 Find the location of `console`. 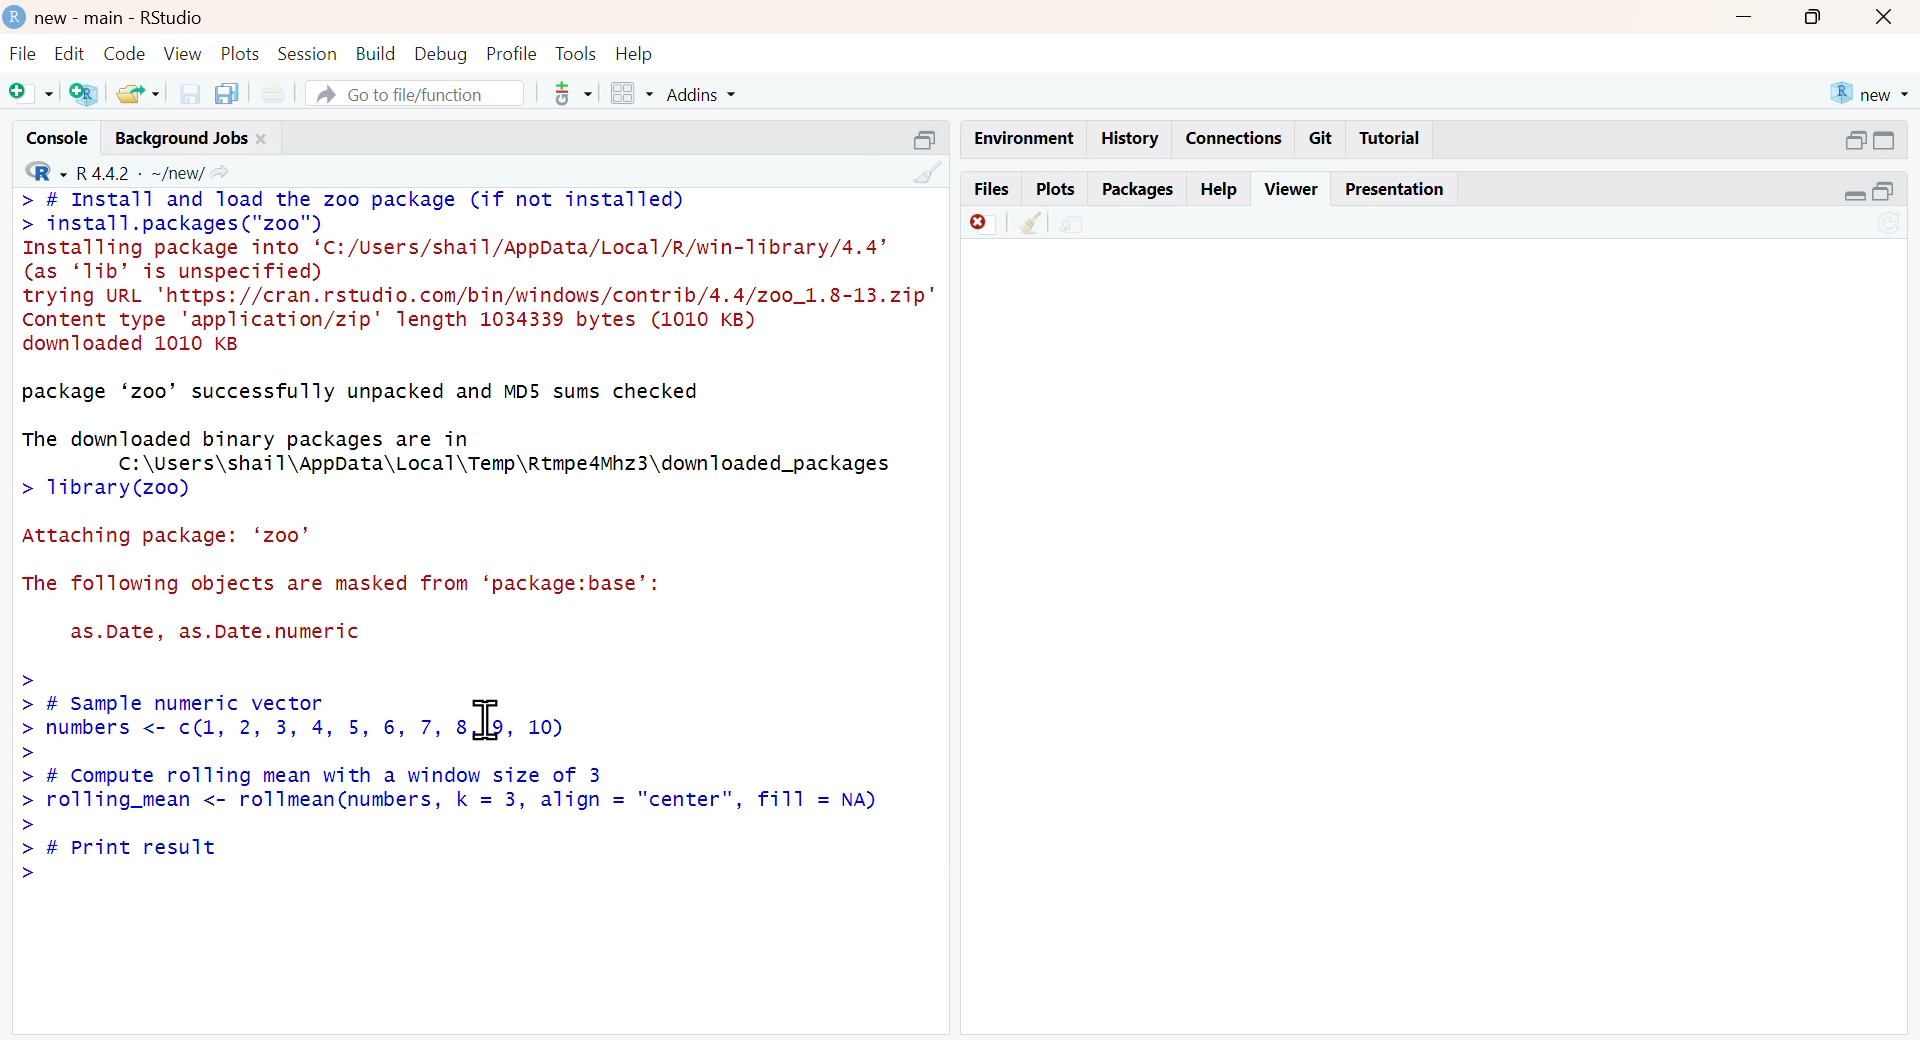

console is located at coordinates (59, 139).